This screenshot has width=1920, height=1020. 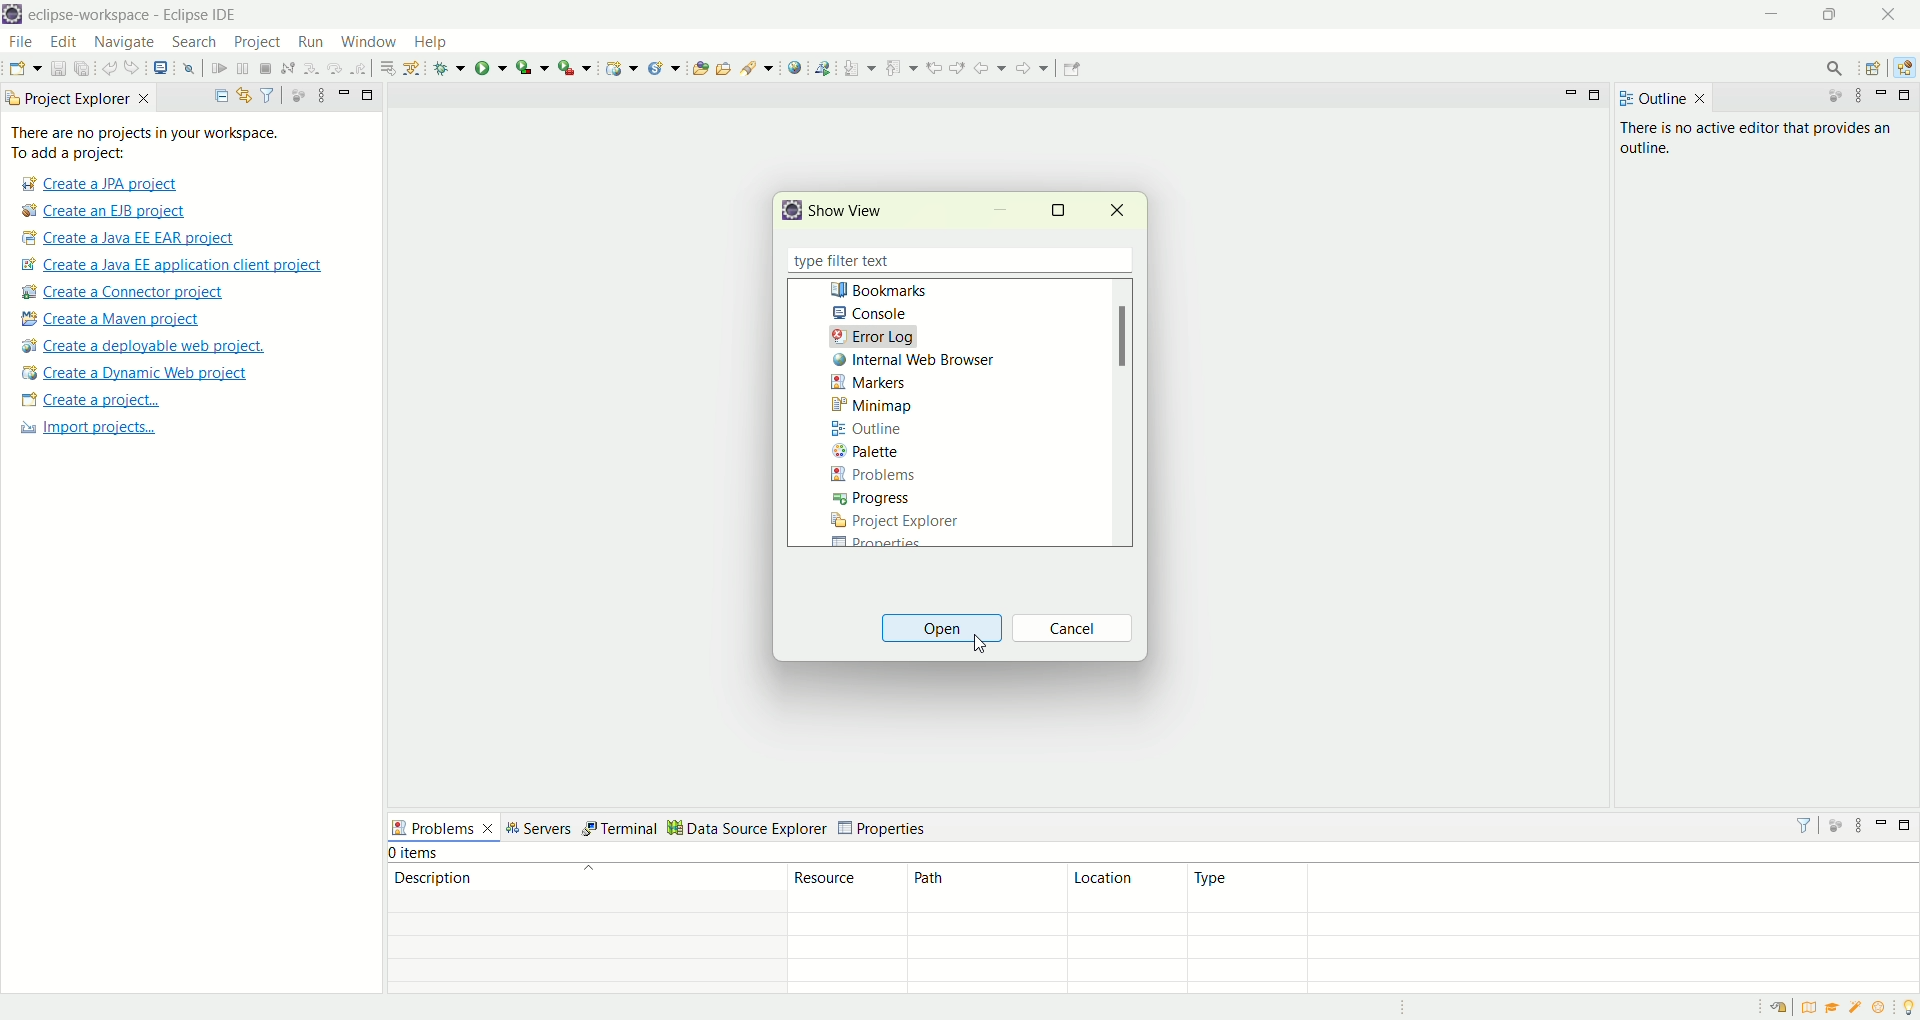 What do you see at coordinates (621, 67) in the screenshot?
I see `create a dynamic web project` at bounding box center [621, 67].